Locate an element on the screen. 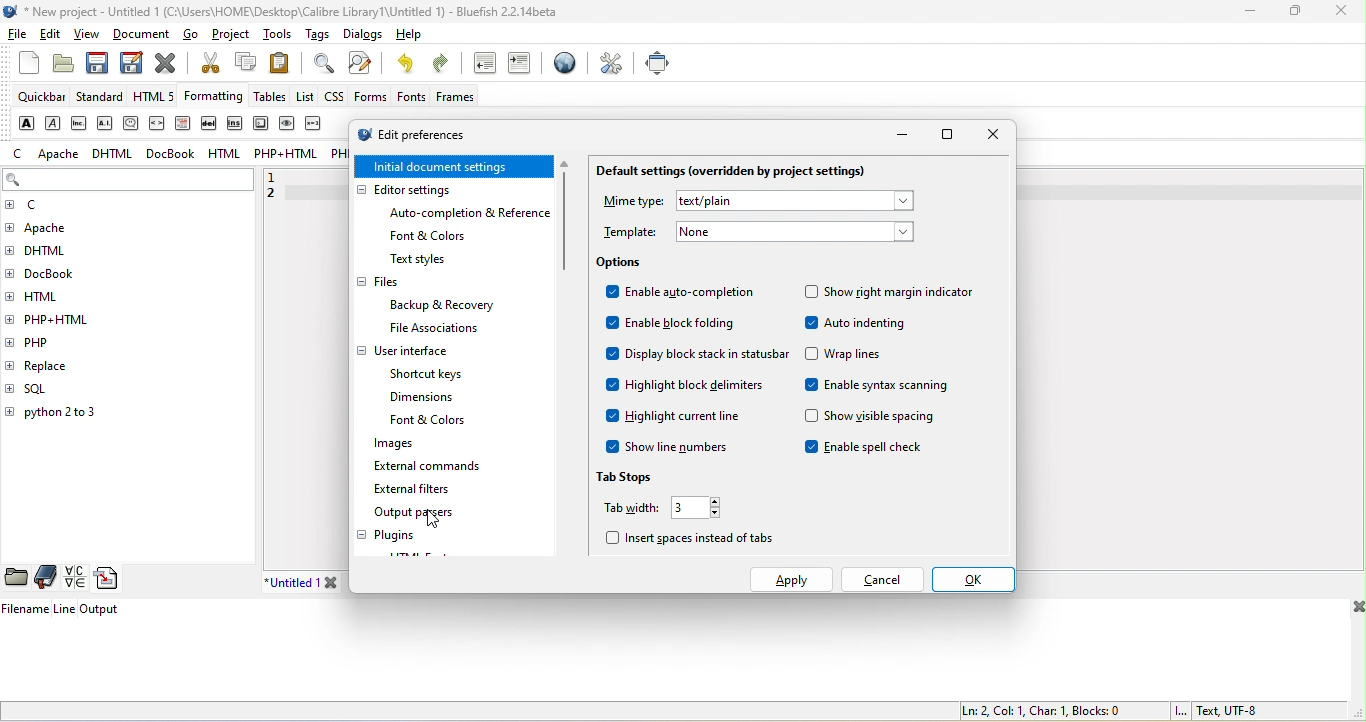  template is located at coordinates (631, 233).